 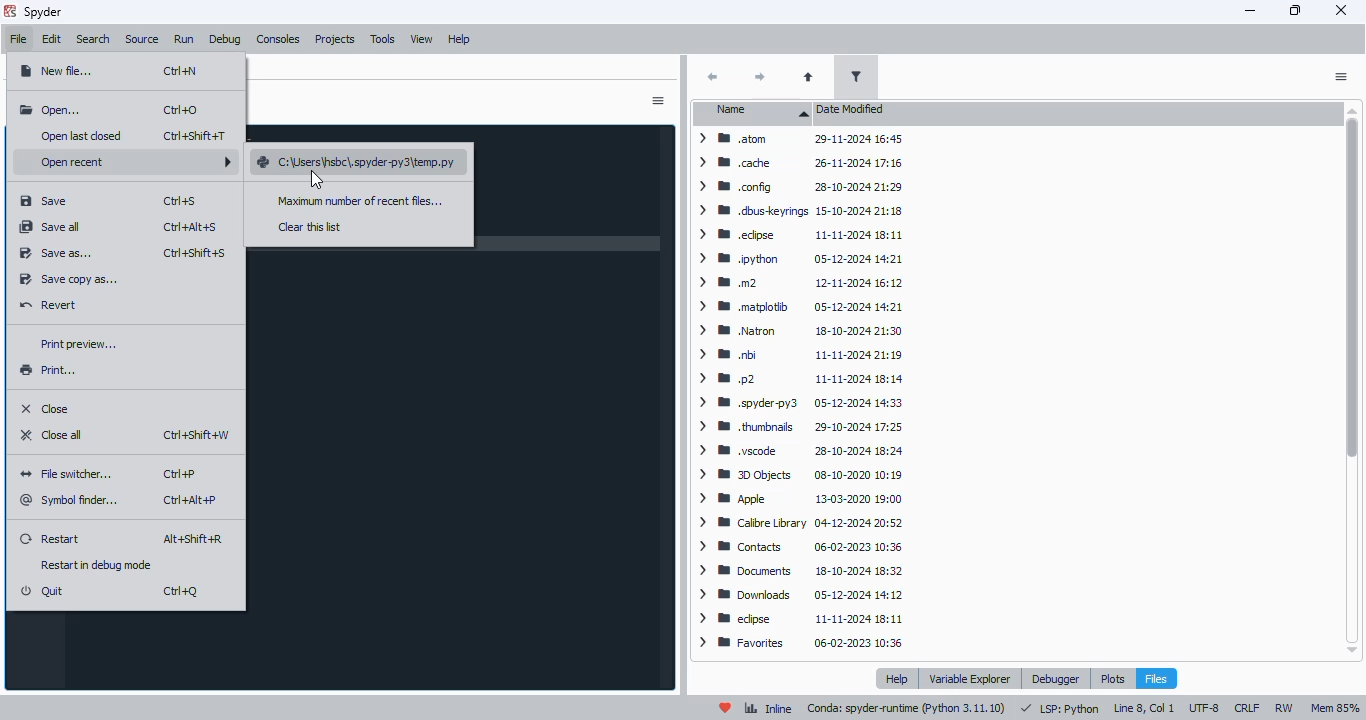 What do you see at coordinates (796, 331) in the screenshot?
I see `> WW Natron 18-10-2024 21:30` at bounding box center [796, 331].